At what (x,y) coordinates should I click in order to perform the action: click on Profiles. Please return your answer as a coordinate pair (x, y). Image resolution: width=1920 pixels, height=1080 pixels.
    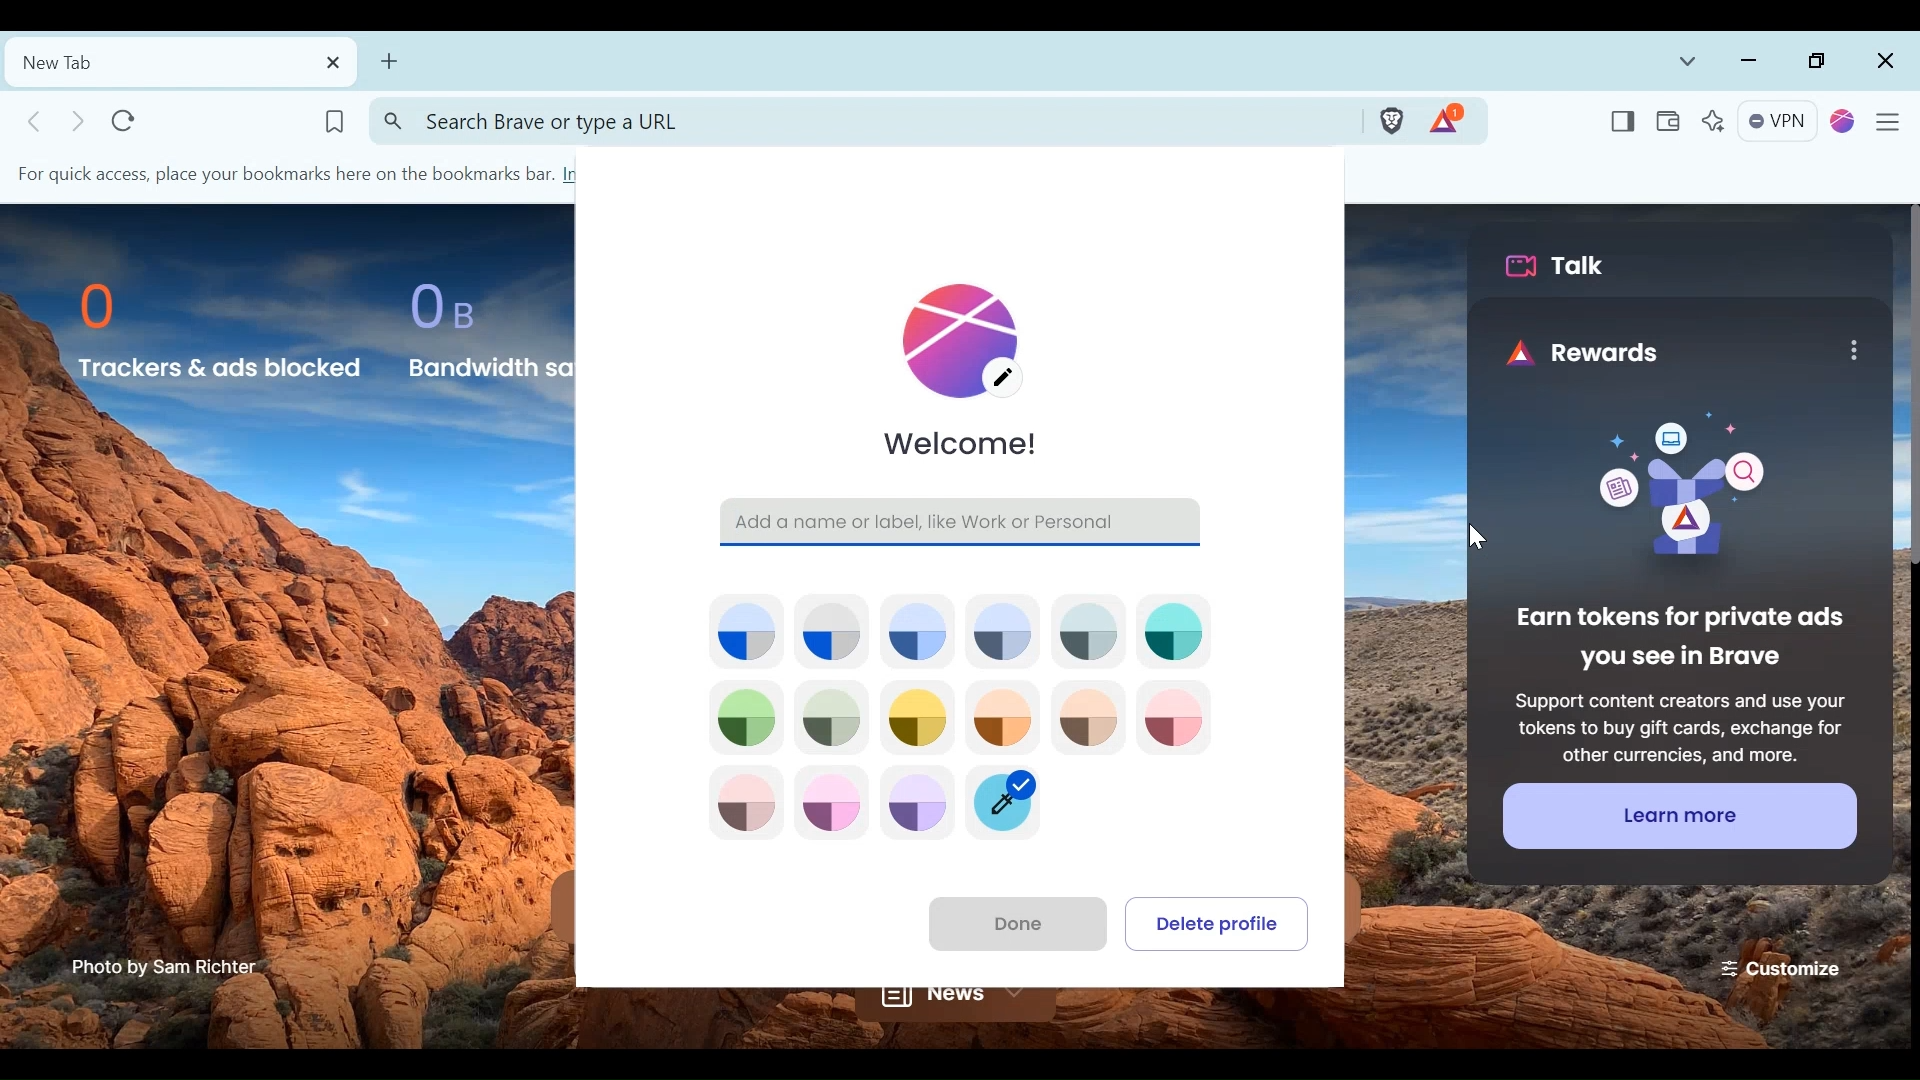
    Looking at the image, I should click on (1844, 123).